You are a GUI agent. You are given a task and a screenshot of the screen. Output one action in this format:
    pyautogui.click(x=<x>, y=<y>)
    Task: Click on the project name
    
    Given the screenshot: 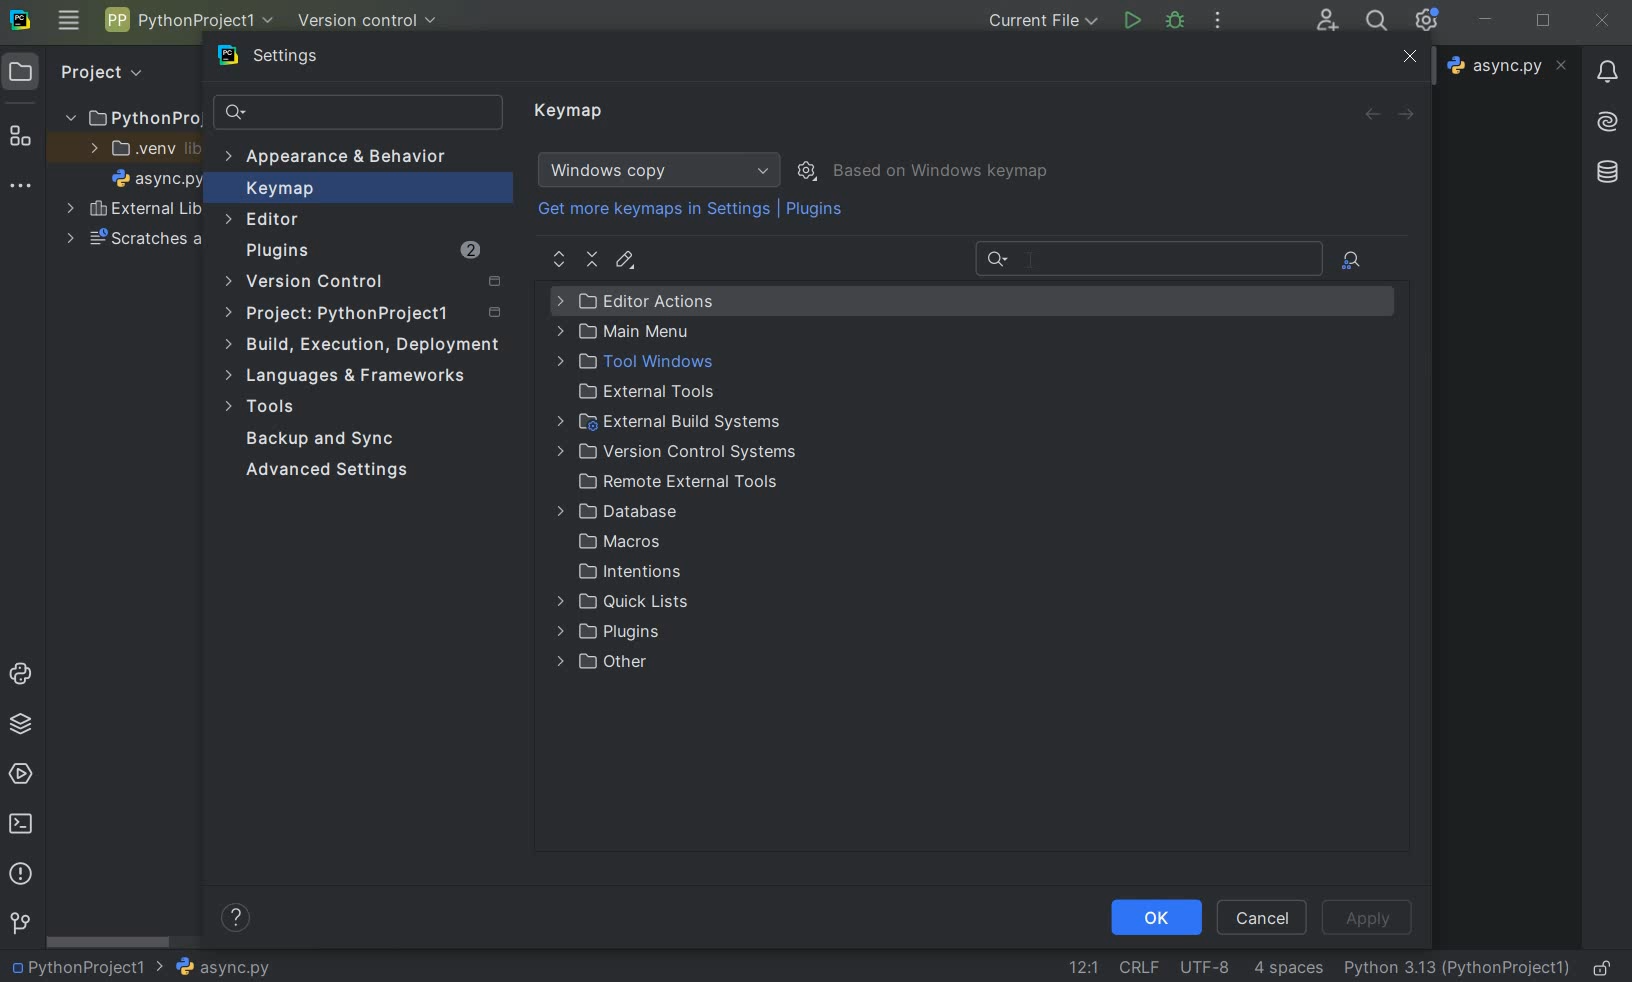 What is the action you would take?
    pyautogui.click(x=130, y=114)
    